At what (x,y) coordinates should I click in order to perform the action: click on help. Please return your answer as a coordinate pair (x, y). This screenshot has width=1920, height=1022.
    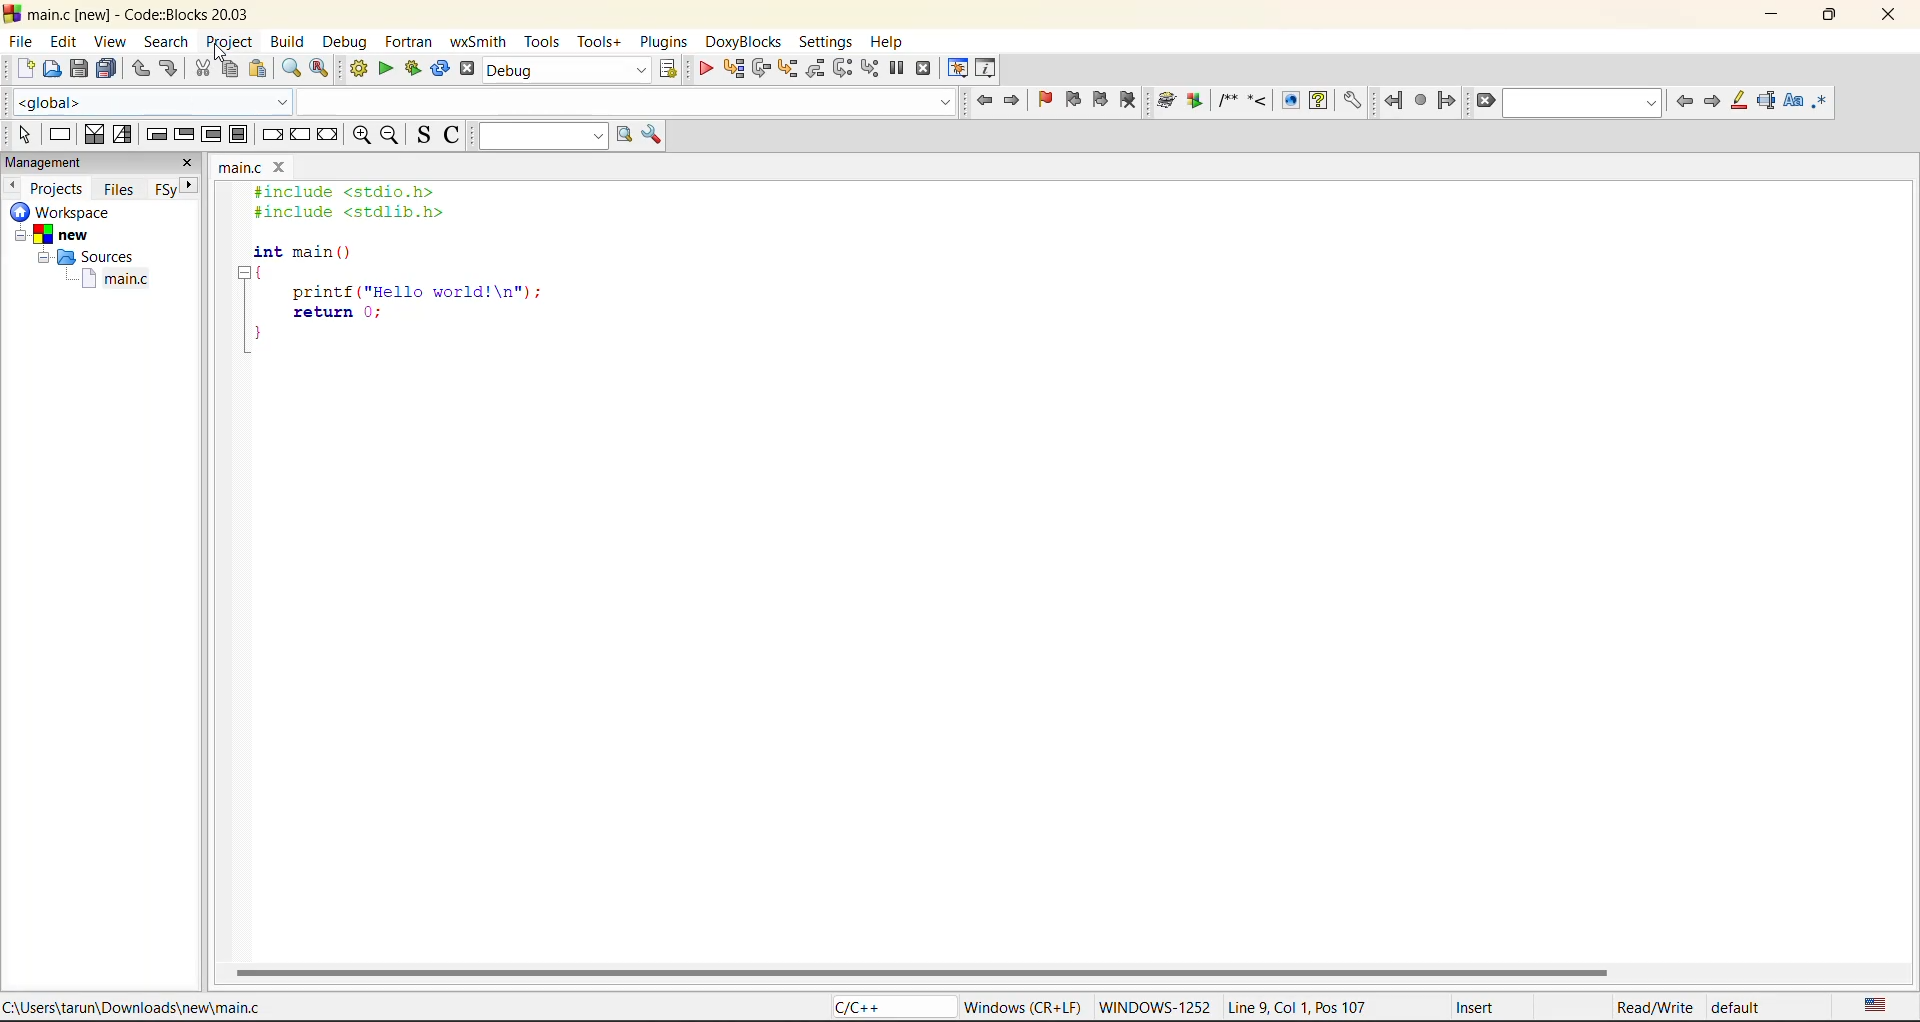
    Looking at the image, I should click on (891, 43).